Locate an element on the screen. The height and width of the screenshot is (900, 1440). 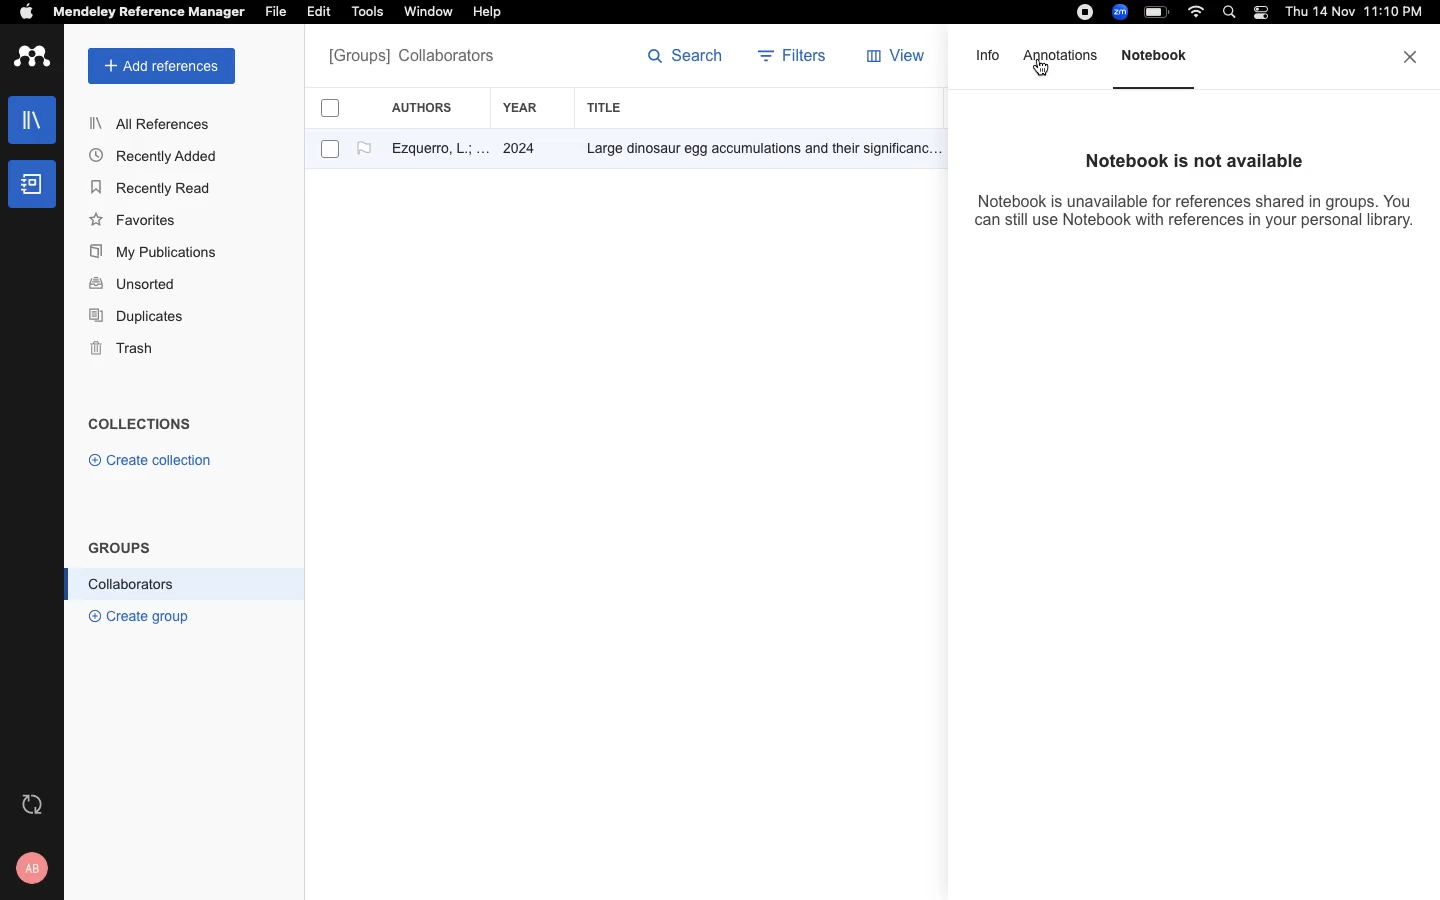
recording is located at coordinates (1082, 13).